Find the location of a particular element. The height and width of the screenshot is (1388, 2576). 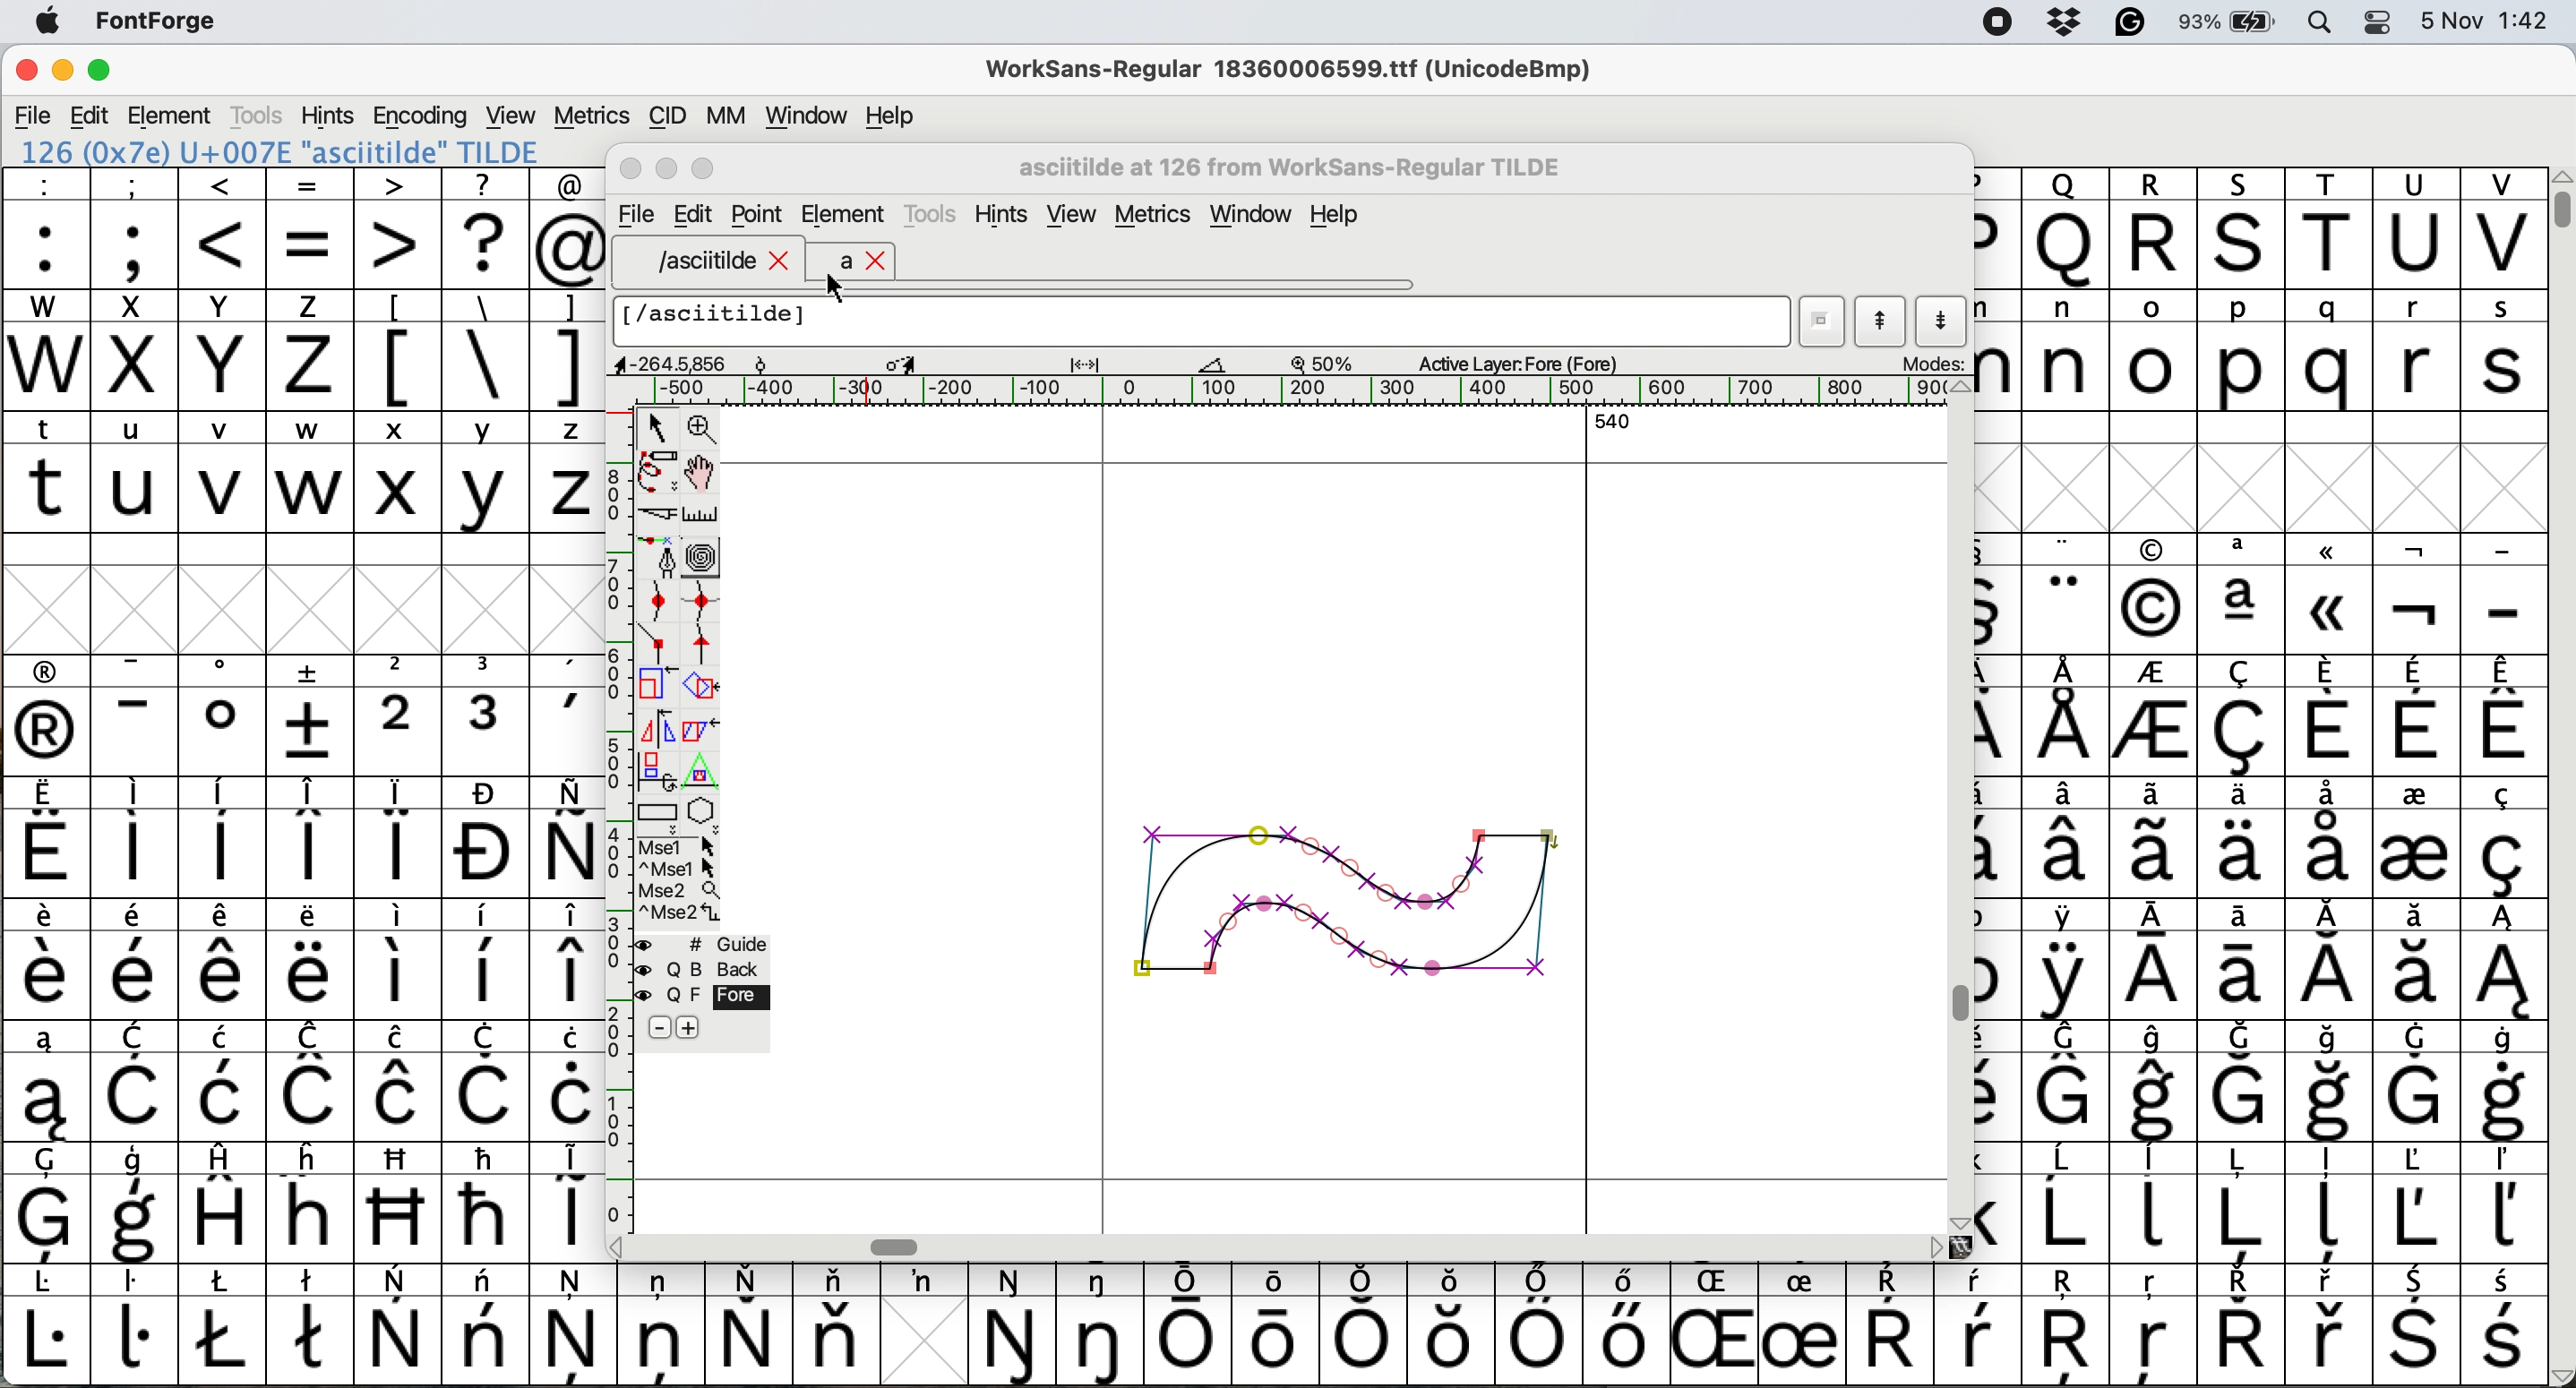

symbol is located at coordinates (1281, 1321).